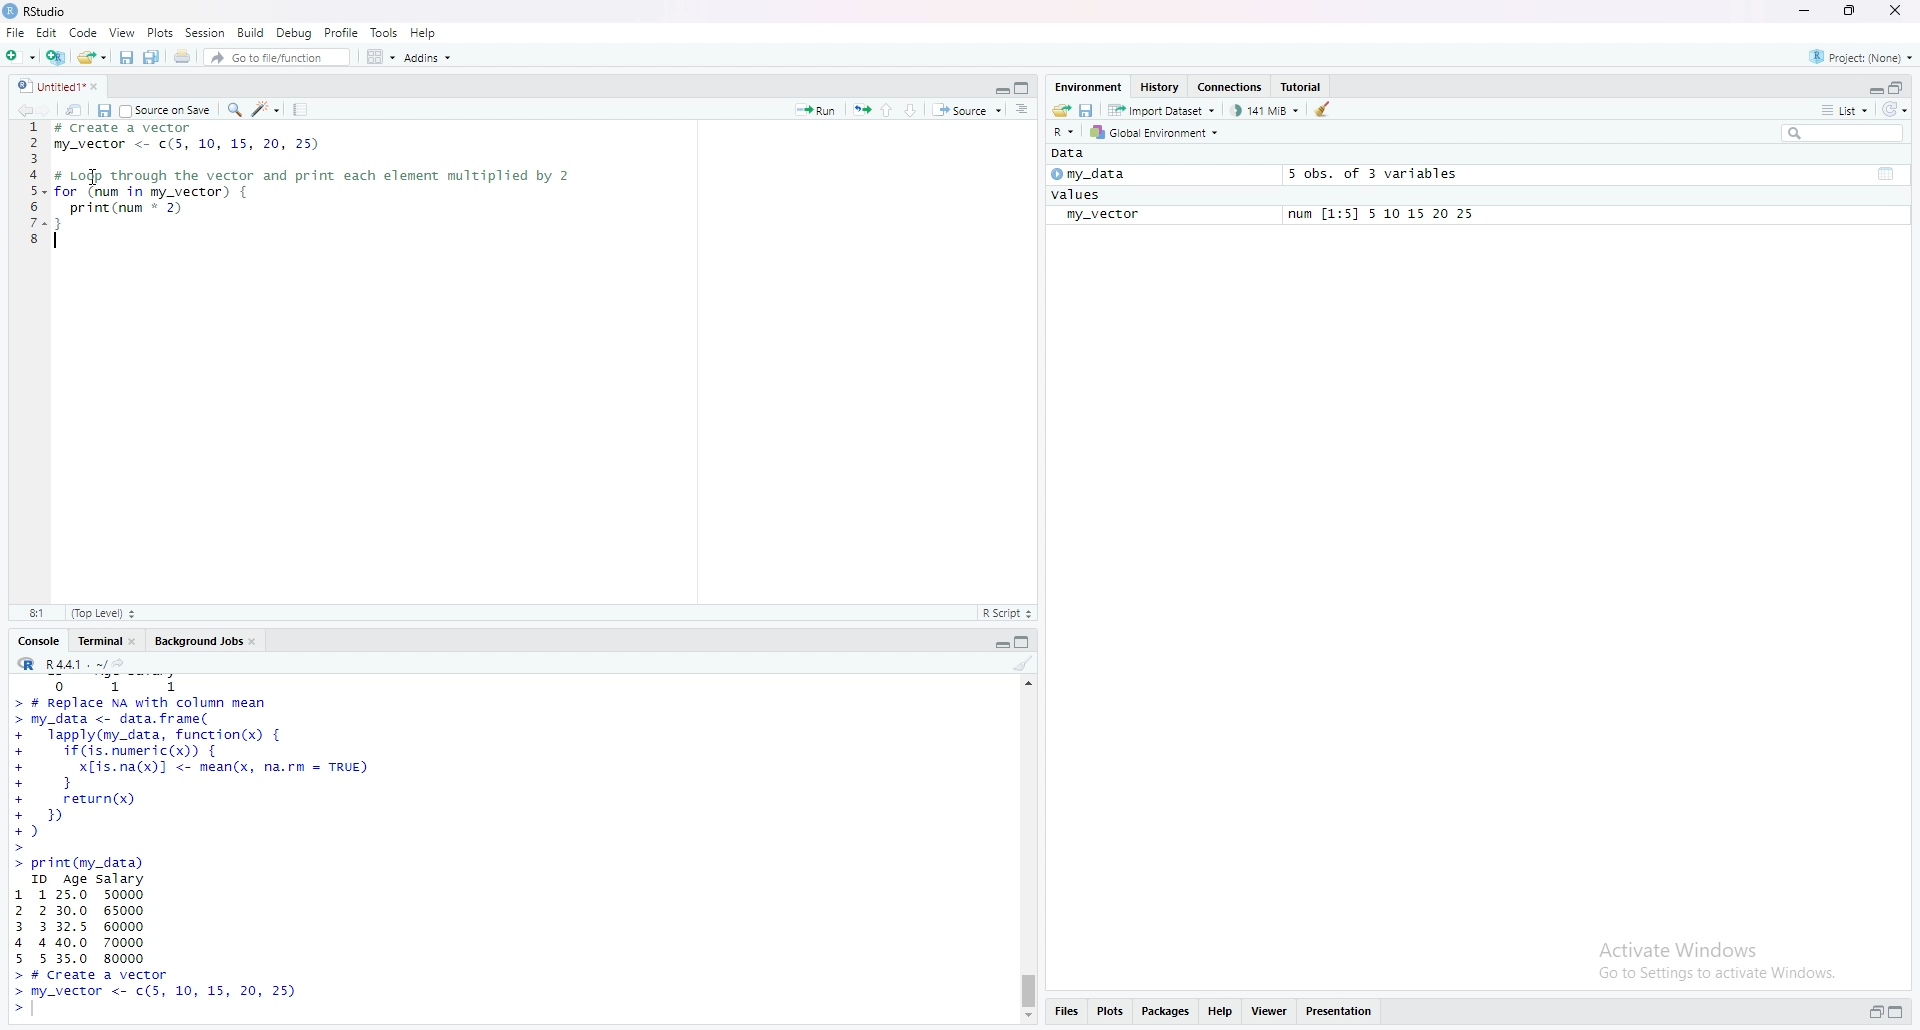 This screenshot has height=1030, width=1920. I want to click on rerun the previous code region, so click(860, 107).